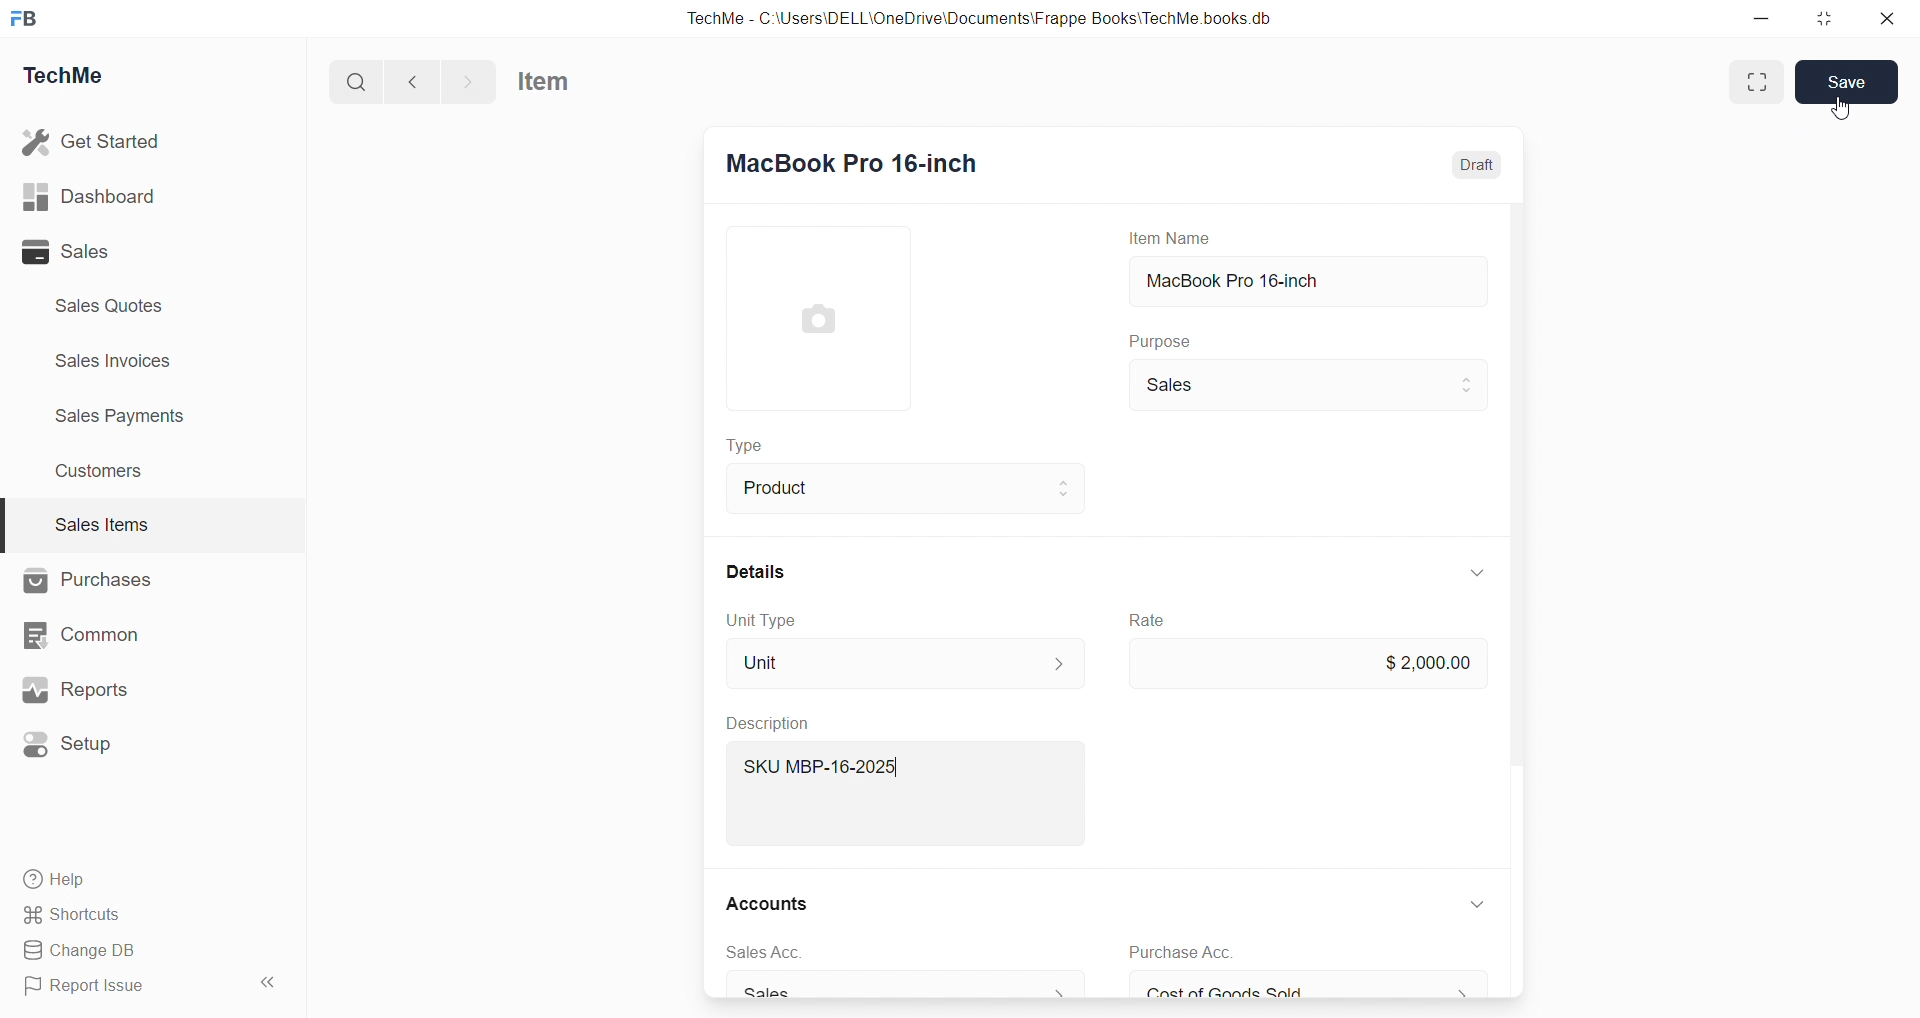  Describe the element at coordinates (1851, 82) in the screenshot. I see `Save` at that location.